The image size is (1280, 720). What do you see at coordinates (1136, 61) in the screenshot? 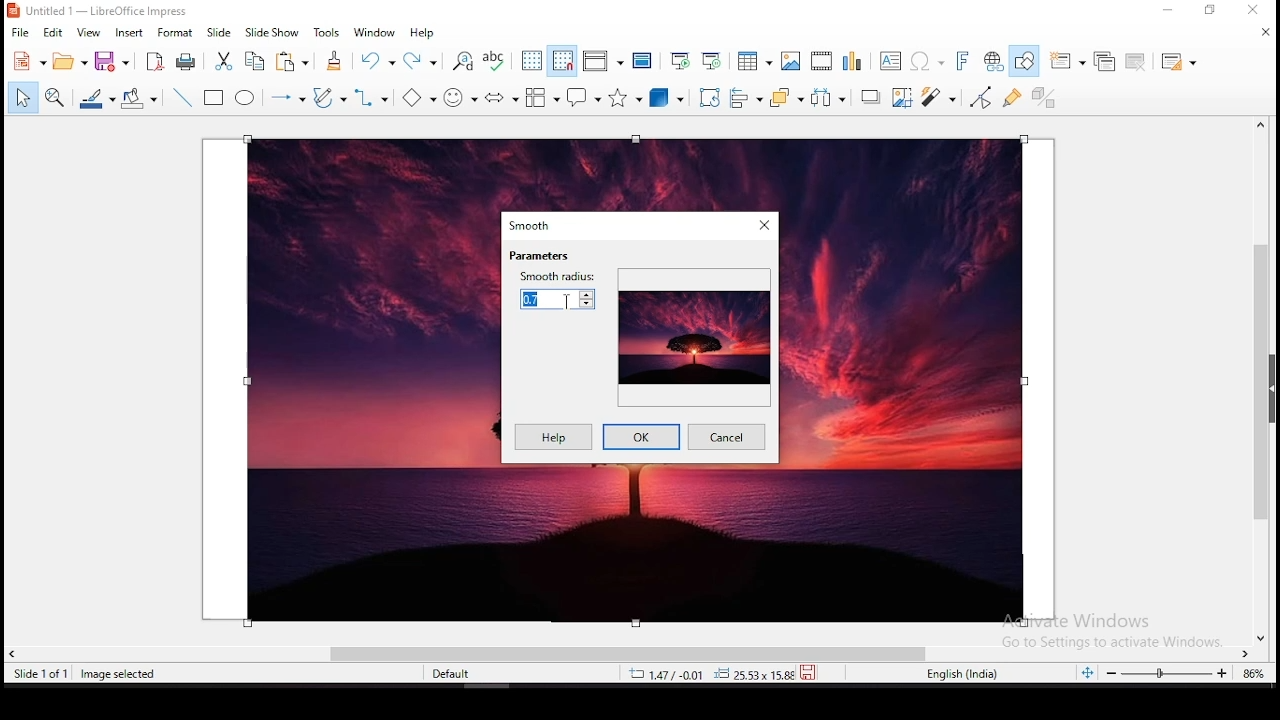
I see `delete slide` at bounding box center [1136, 61].